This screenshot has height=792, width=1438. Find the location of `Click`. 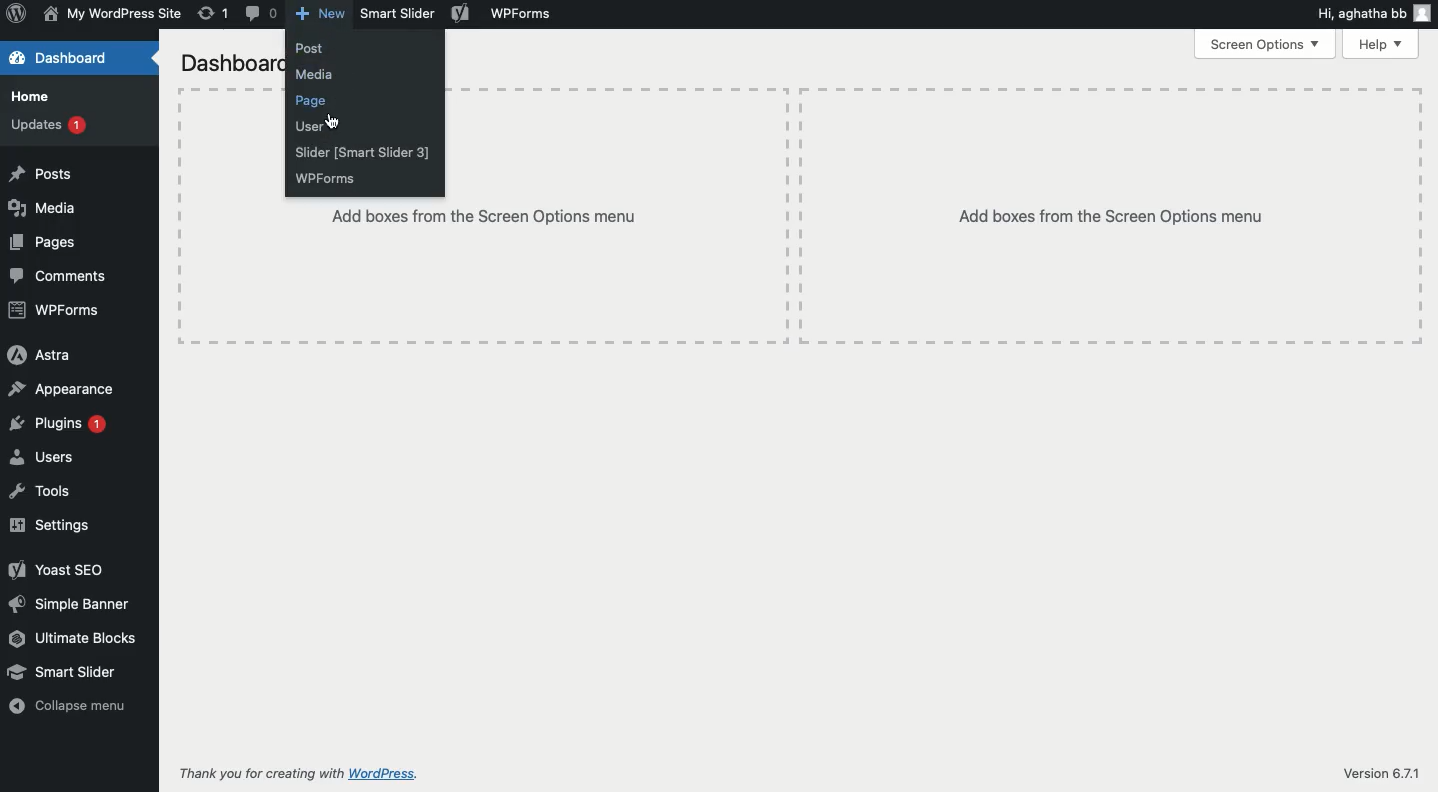

Click is located at coordinates (311, 102).